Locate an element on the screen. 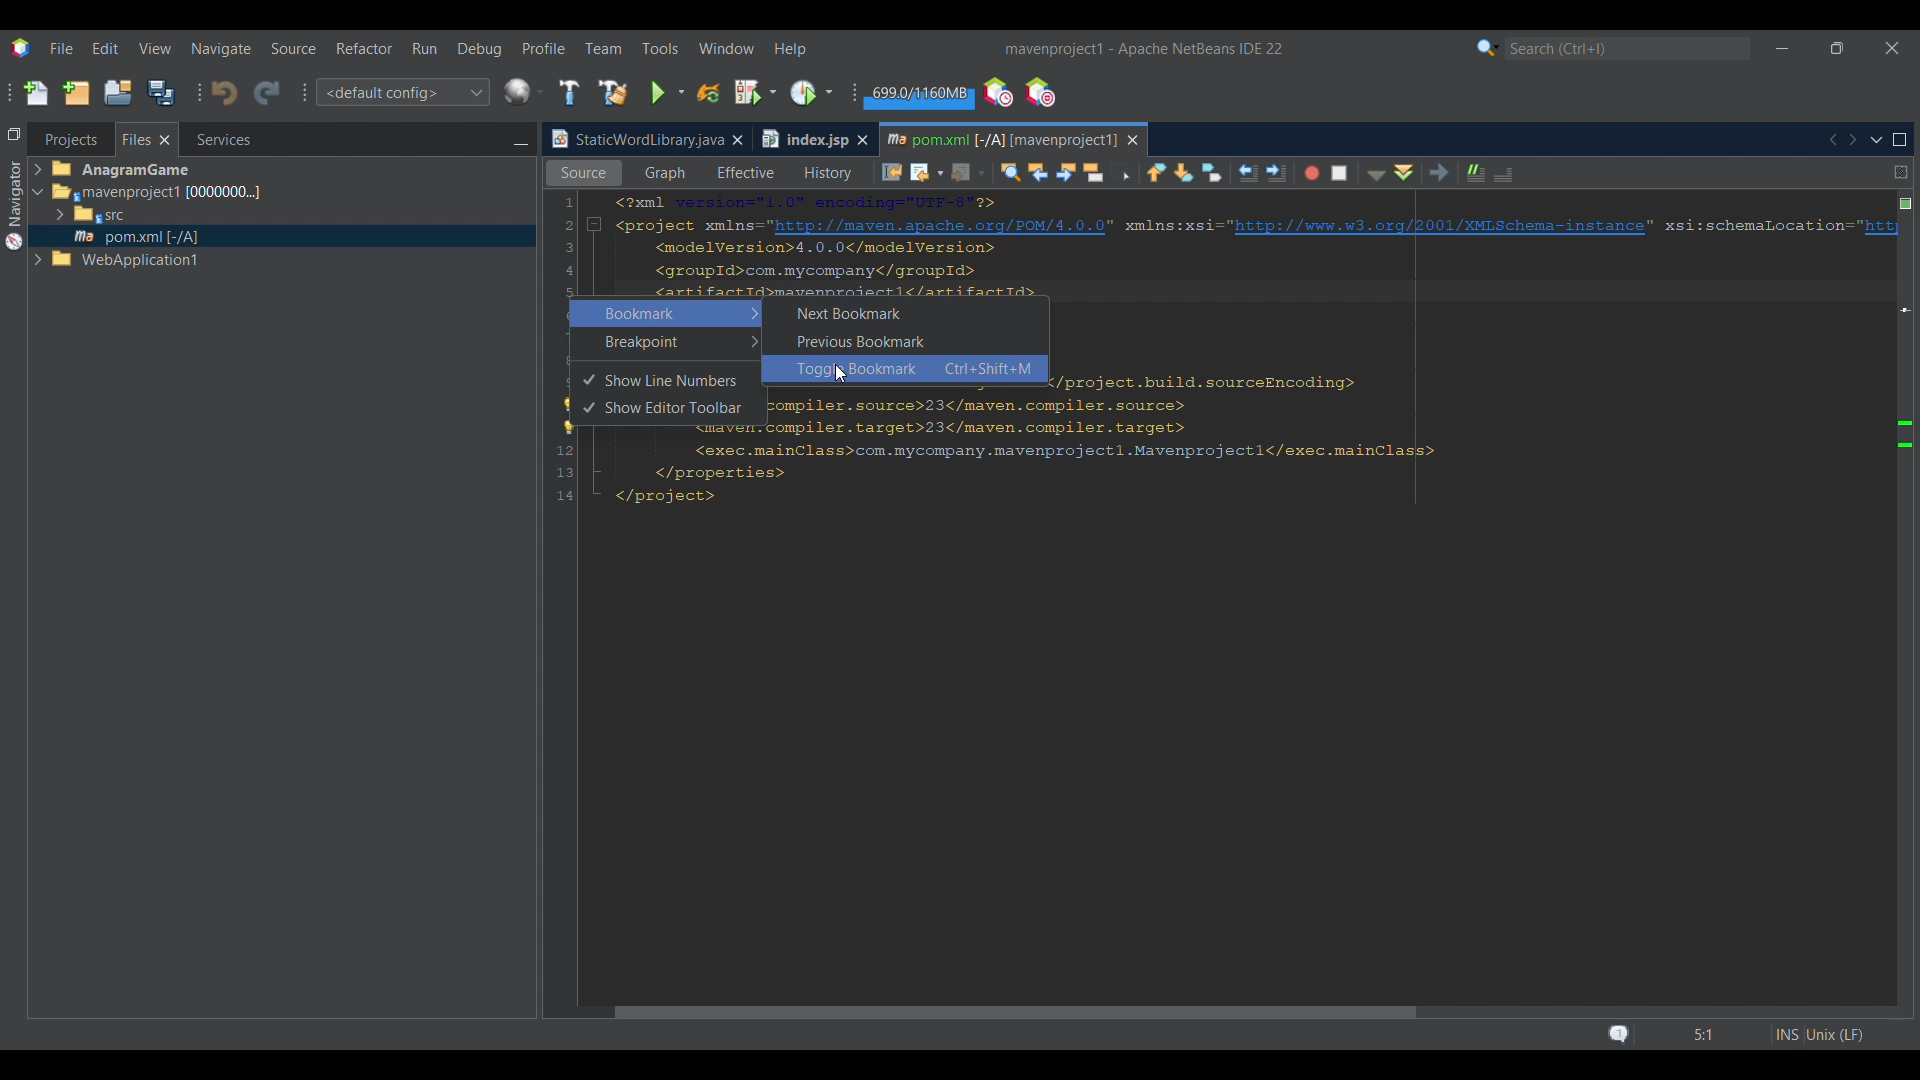 This screenshot has width=1920, height=1080. Last edit is located at coordinates (892, 171).